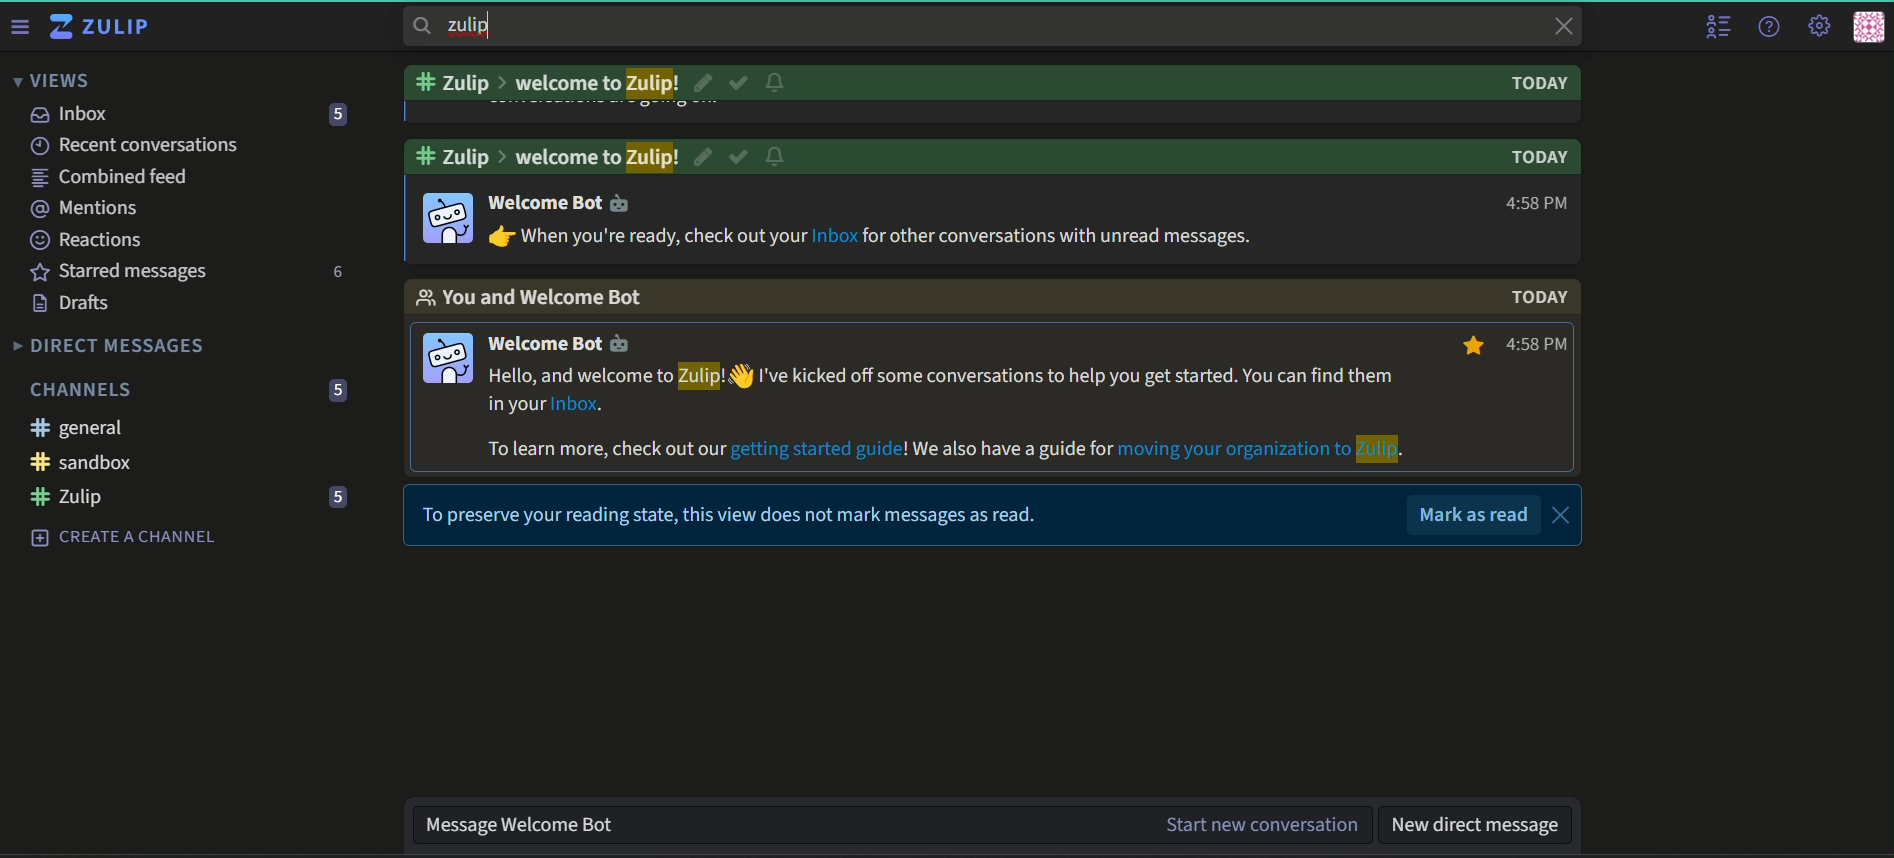 This screenshot has height=858, width=1894. Describe the element at coordinates (340, 496) in the screenshot. I see `number` at that location.